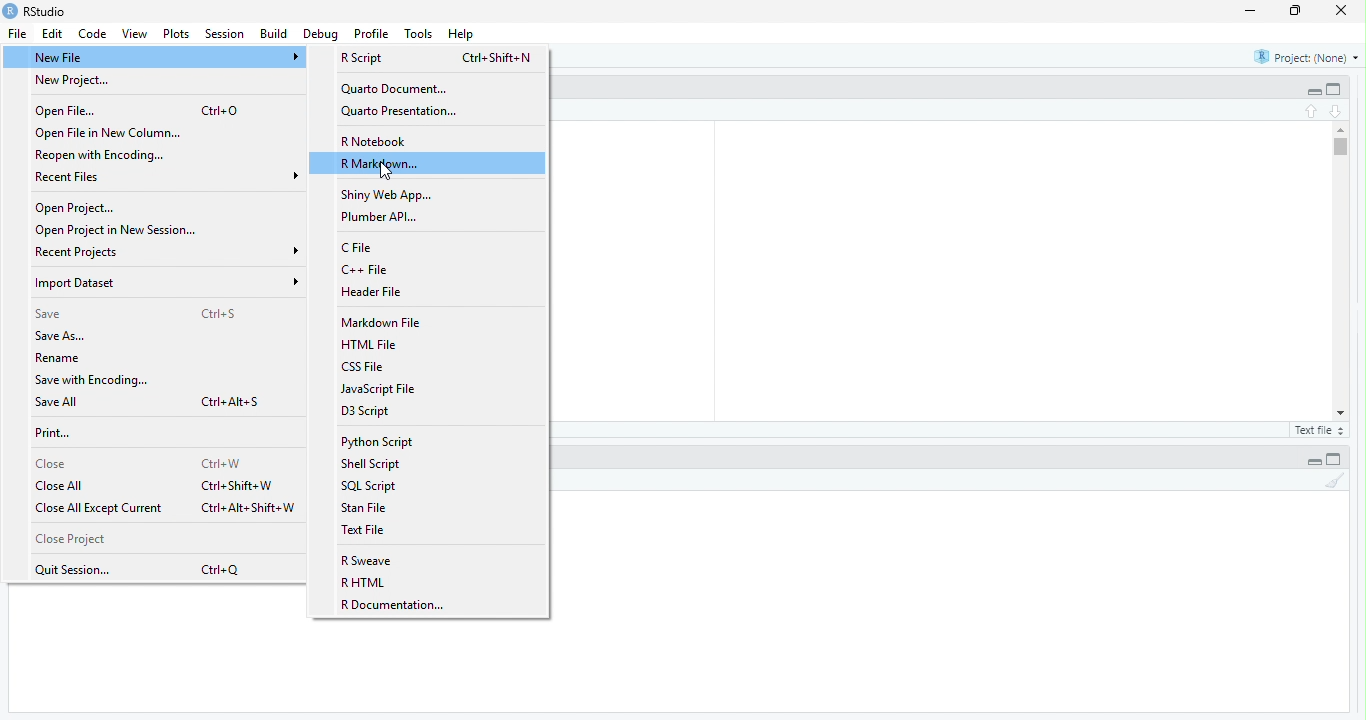 The width and height of the screenshot is (1366, 720). Describe the element at coordinates (497, 58) in the screenshot. I see `Ctrl+Shift+N` at that location.